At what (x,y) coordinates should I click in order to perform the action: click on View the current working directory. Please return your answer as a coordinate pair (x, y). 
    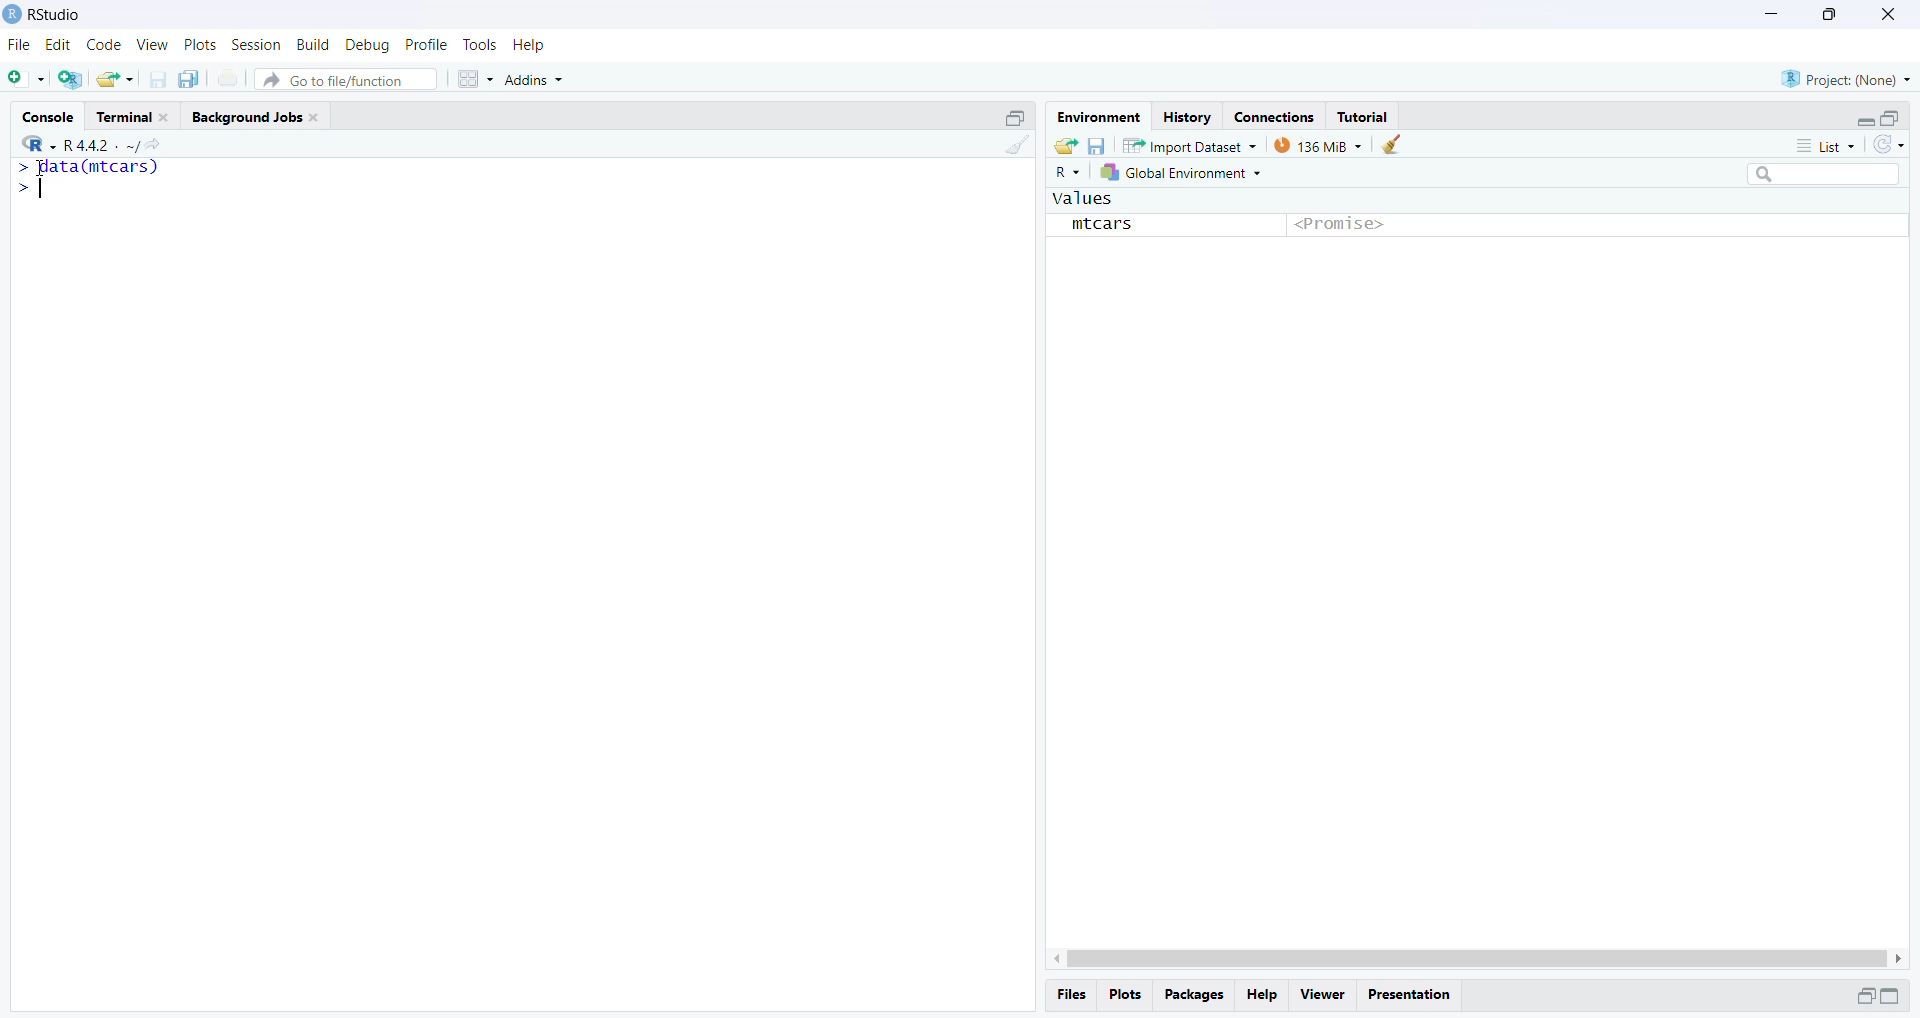
    Looking at the image, I should click on (154, 144).